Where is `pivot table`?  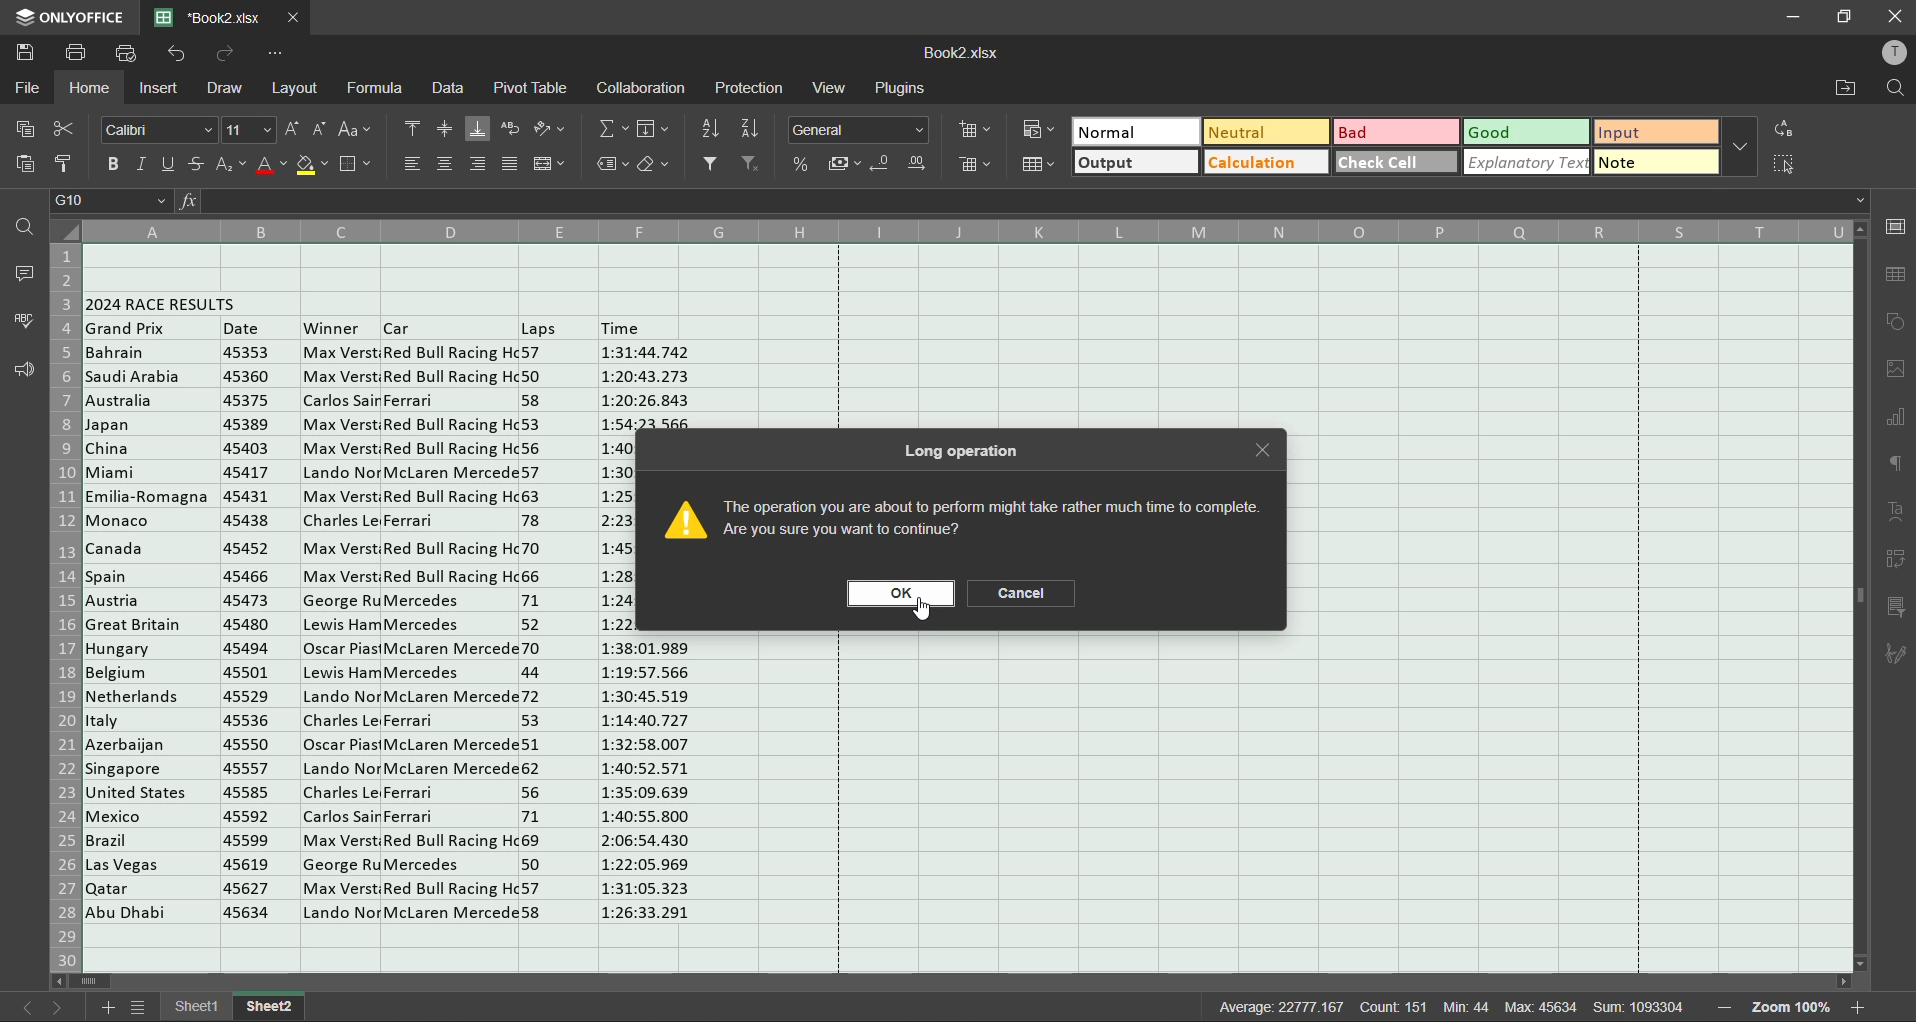
pivot table is located at coordinates (529, 88).